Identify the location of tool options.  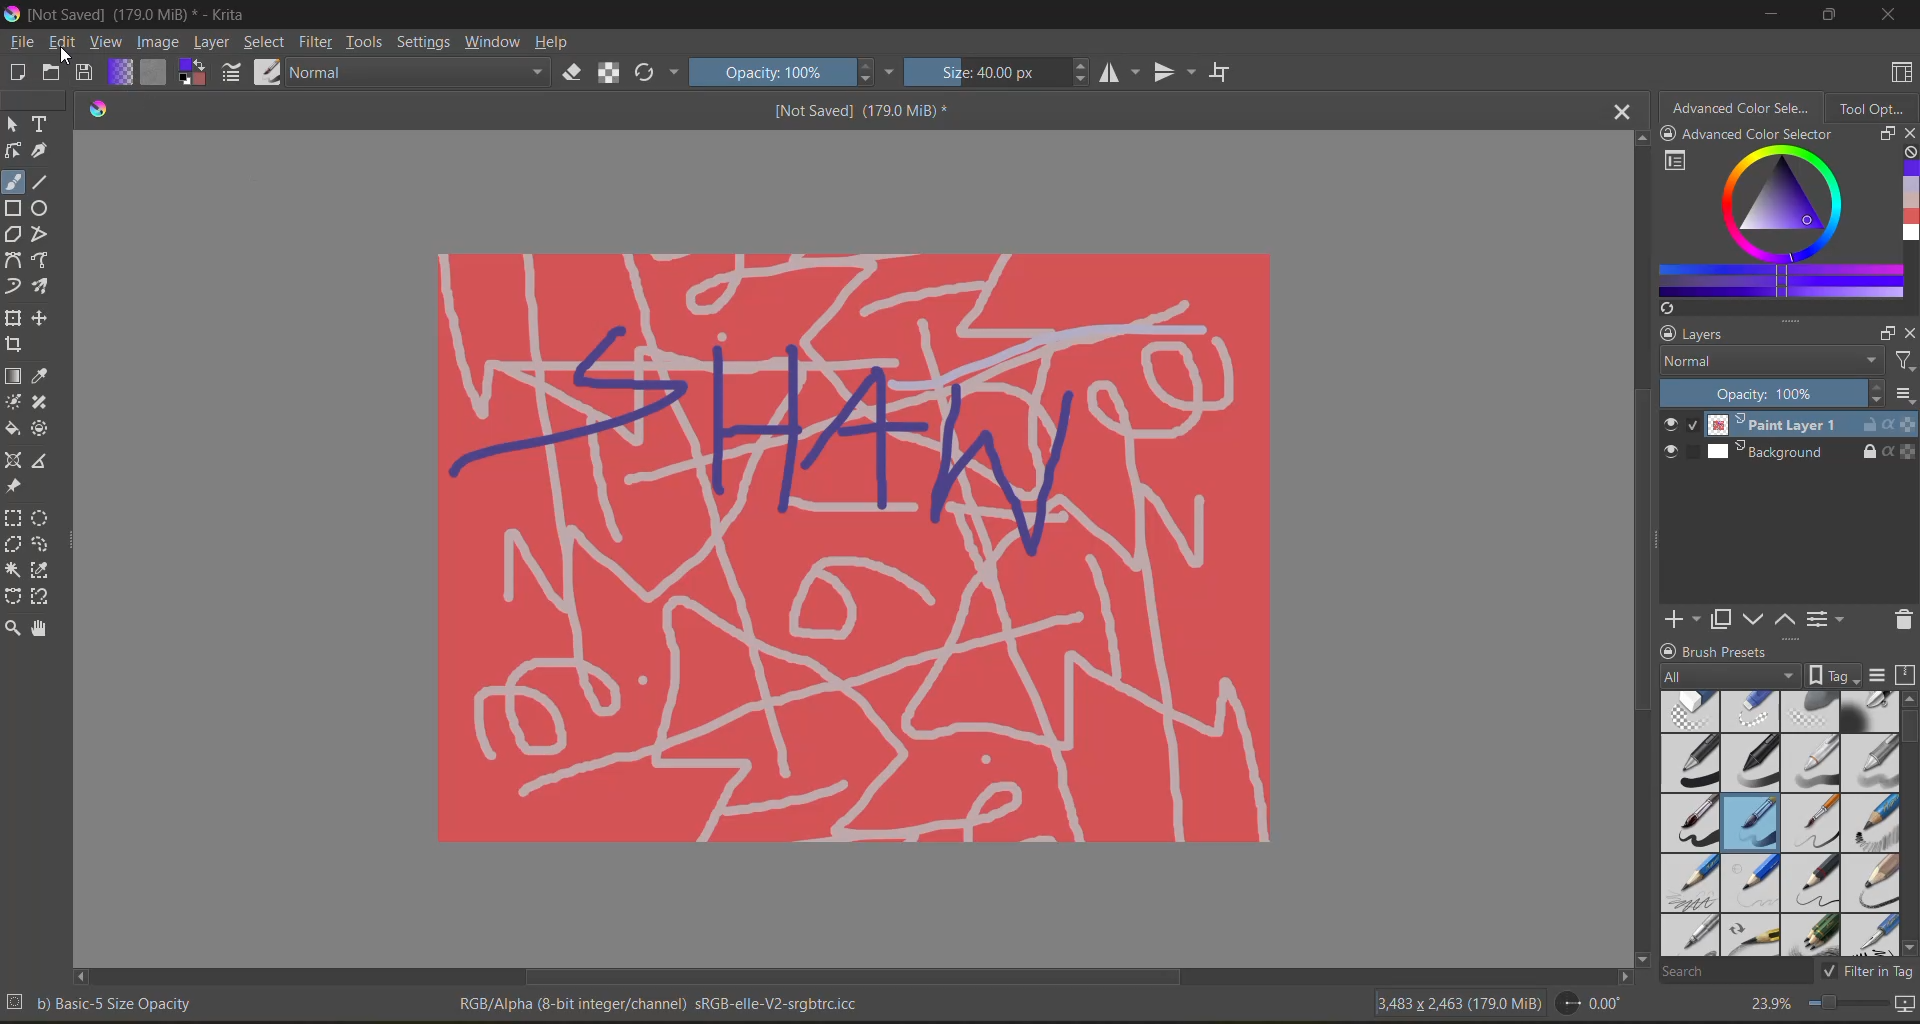
(1871, 107).